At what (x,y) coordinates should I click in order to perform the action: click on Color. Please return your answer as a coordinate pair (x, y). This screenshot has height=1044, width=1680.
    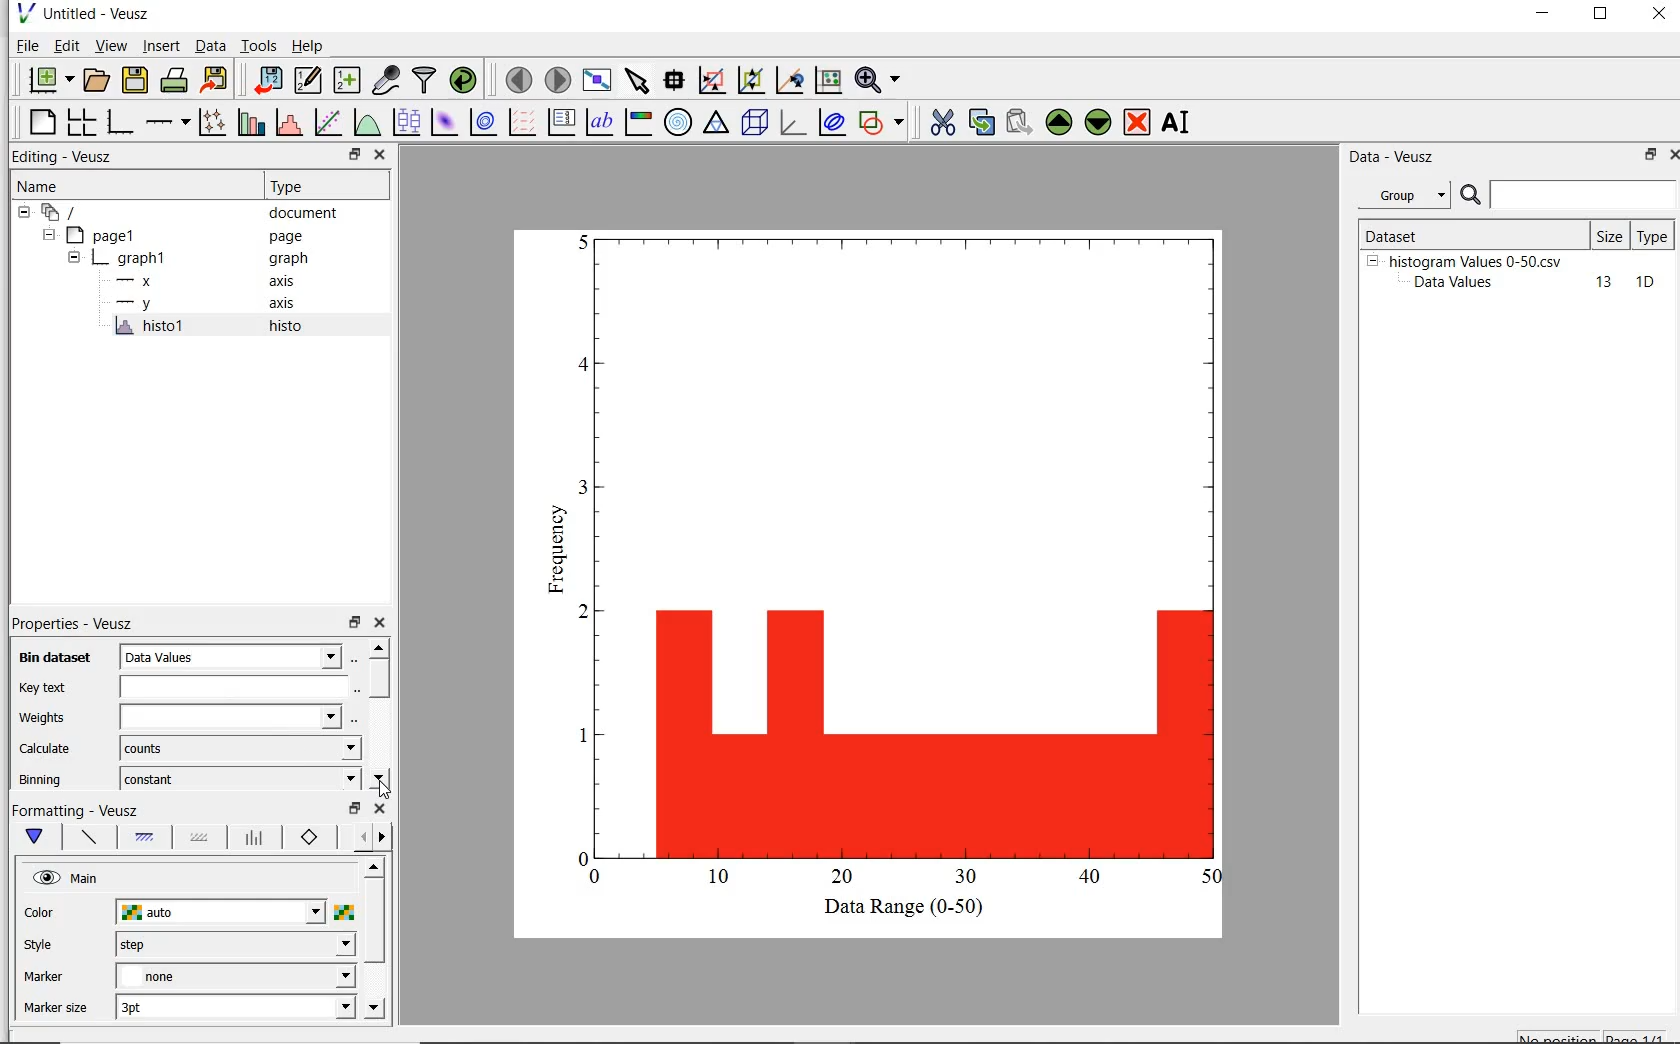
    Looking at the image, I should click on (41, 914).